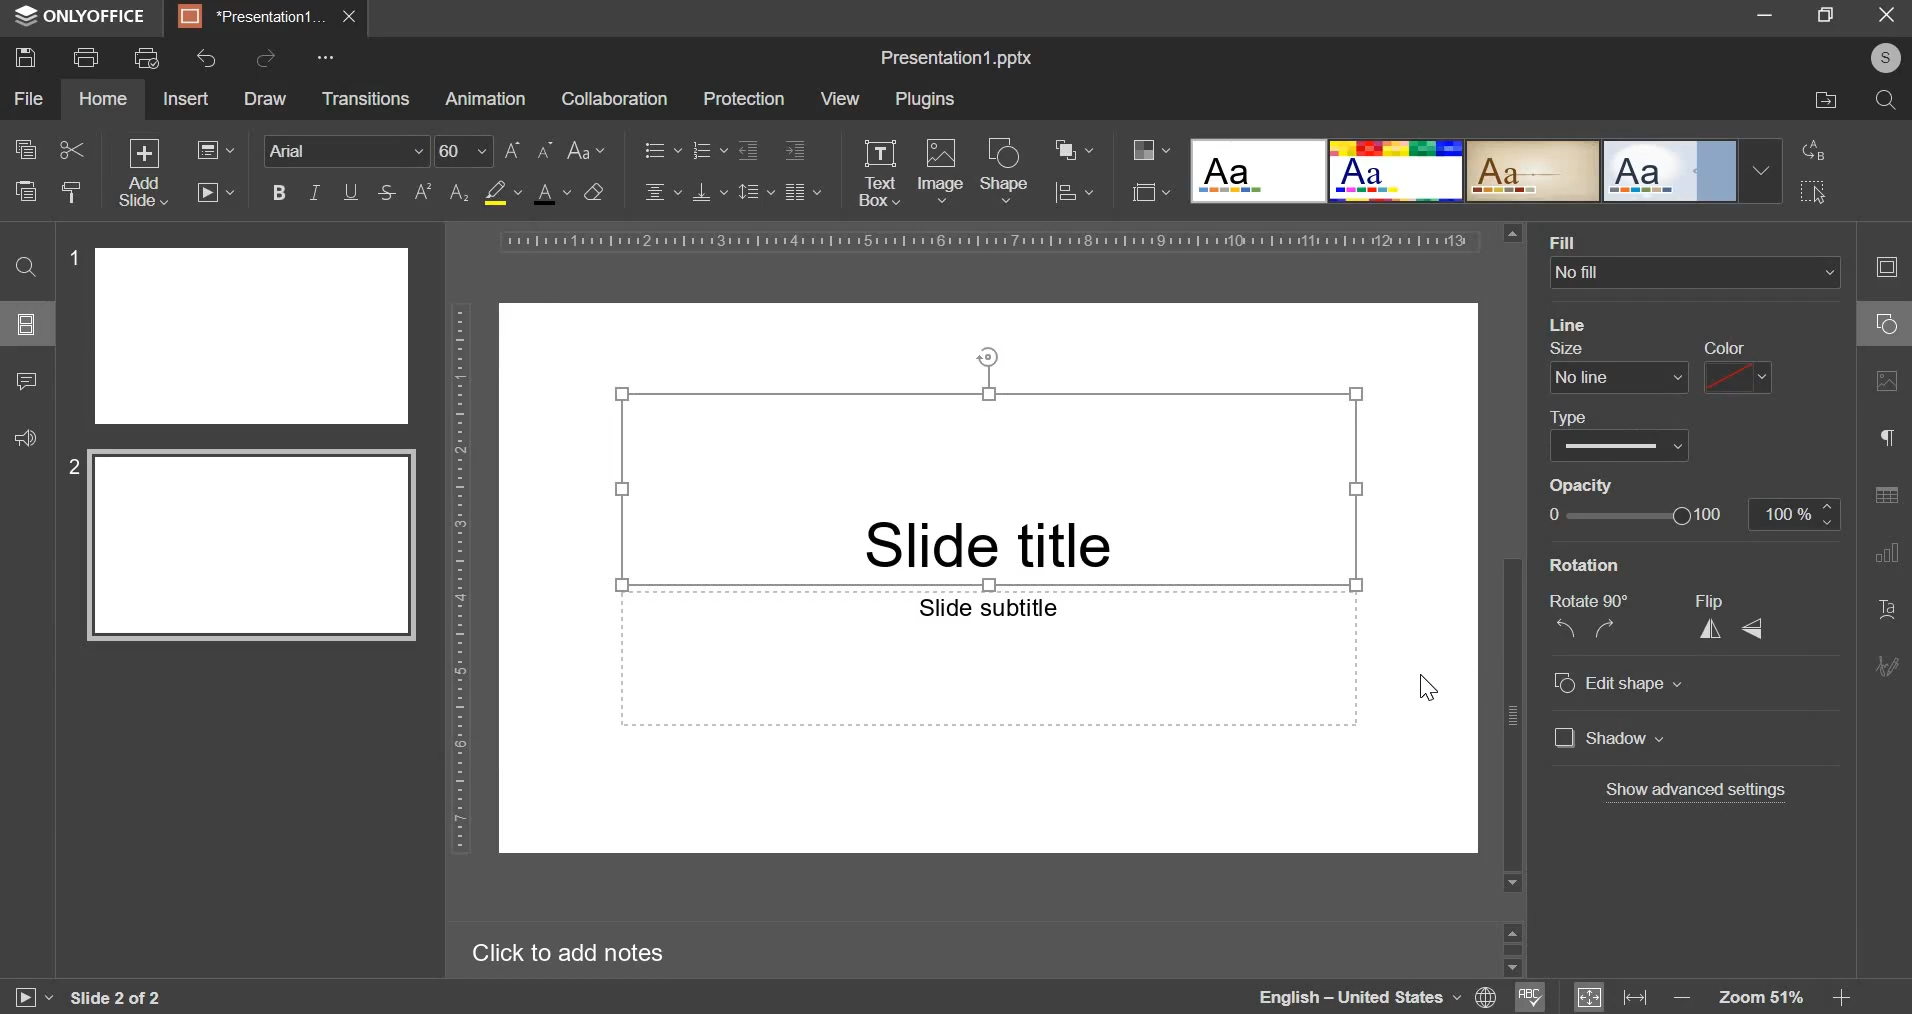 The image size is (1912, 1014). I want to click on configure quick access toolbar, so click(329, 57).